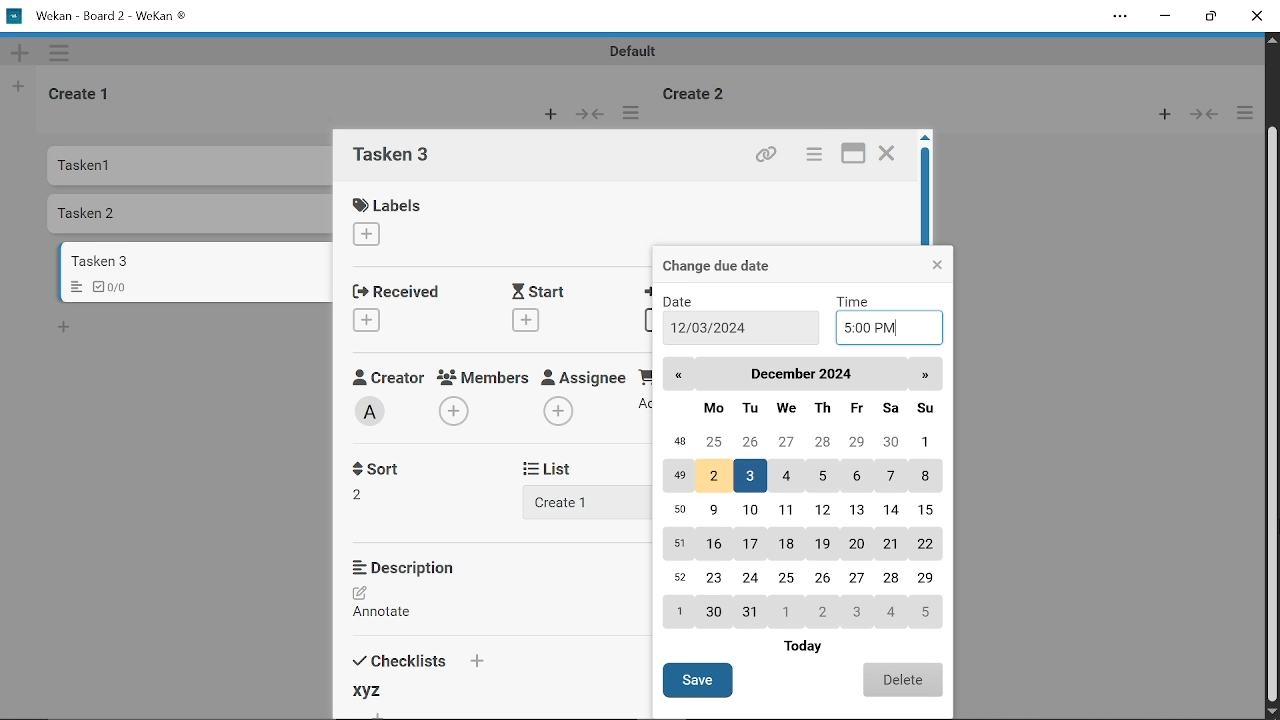  What do you see at coordinates (1244, 113) in the screenshot?
I see `More` at bounding box center [1244, 113].